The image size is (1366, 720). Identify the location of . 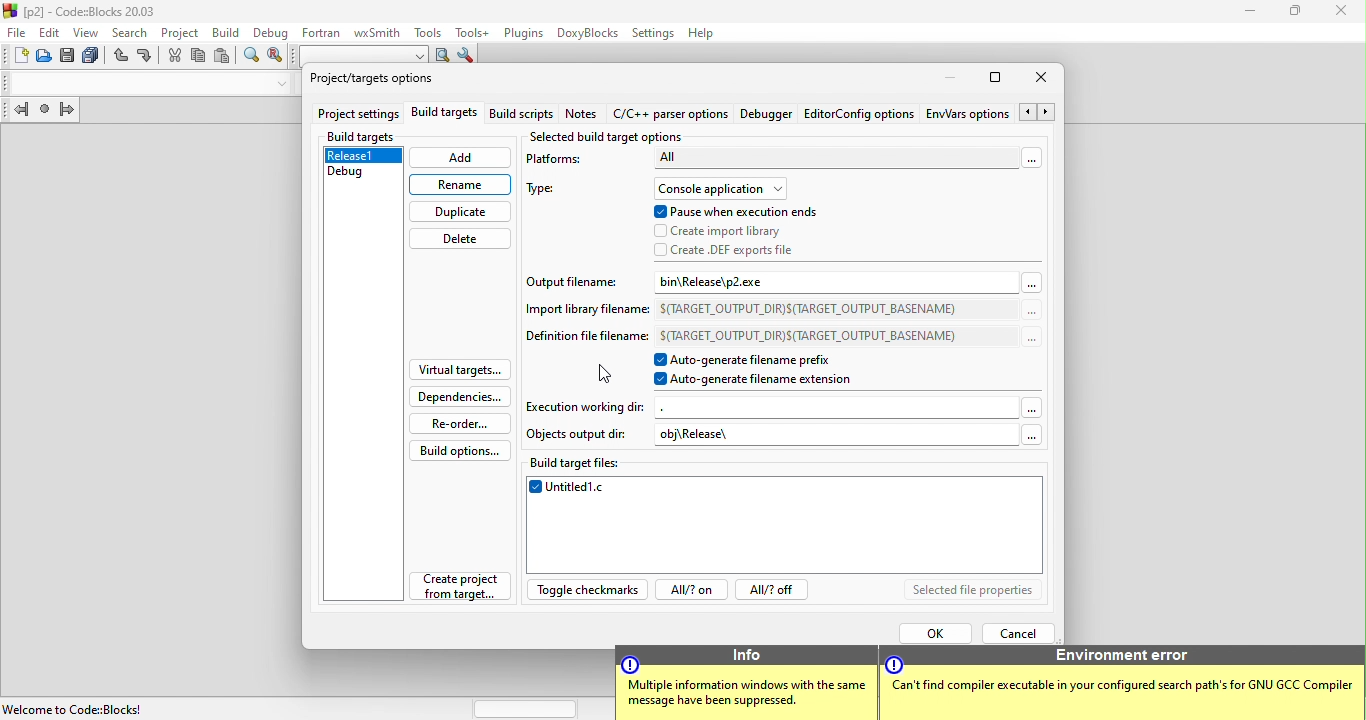
(893, 664).